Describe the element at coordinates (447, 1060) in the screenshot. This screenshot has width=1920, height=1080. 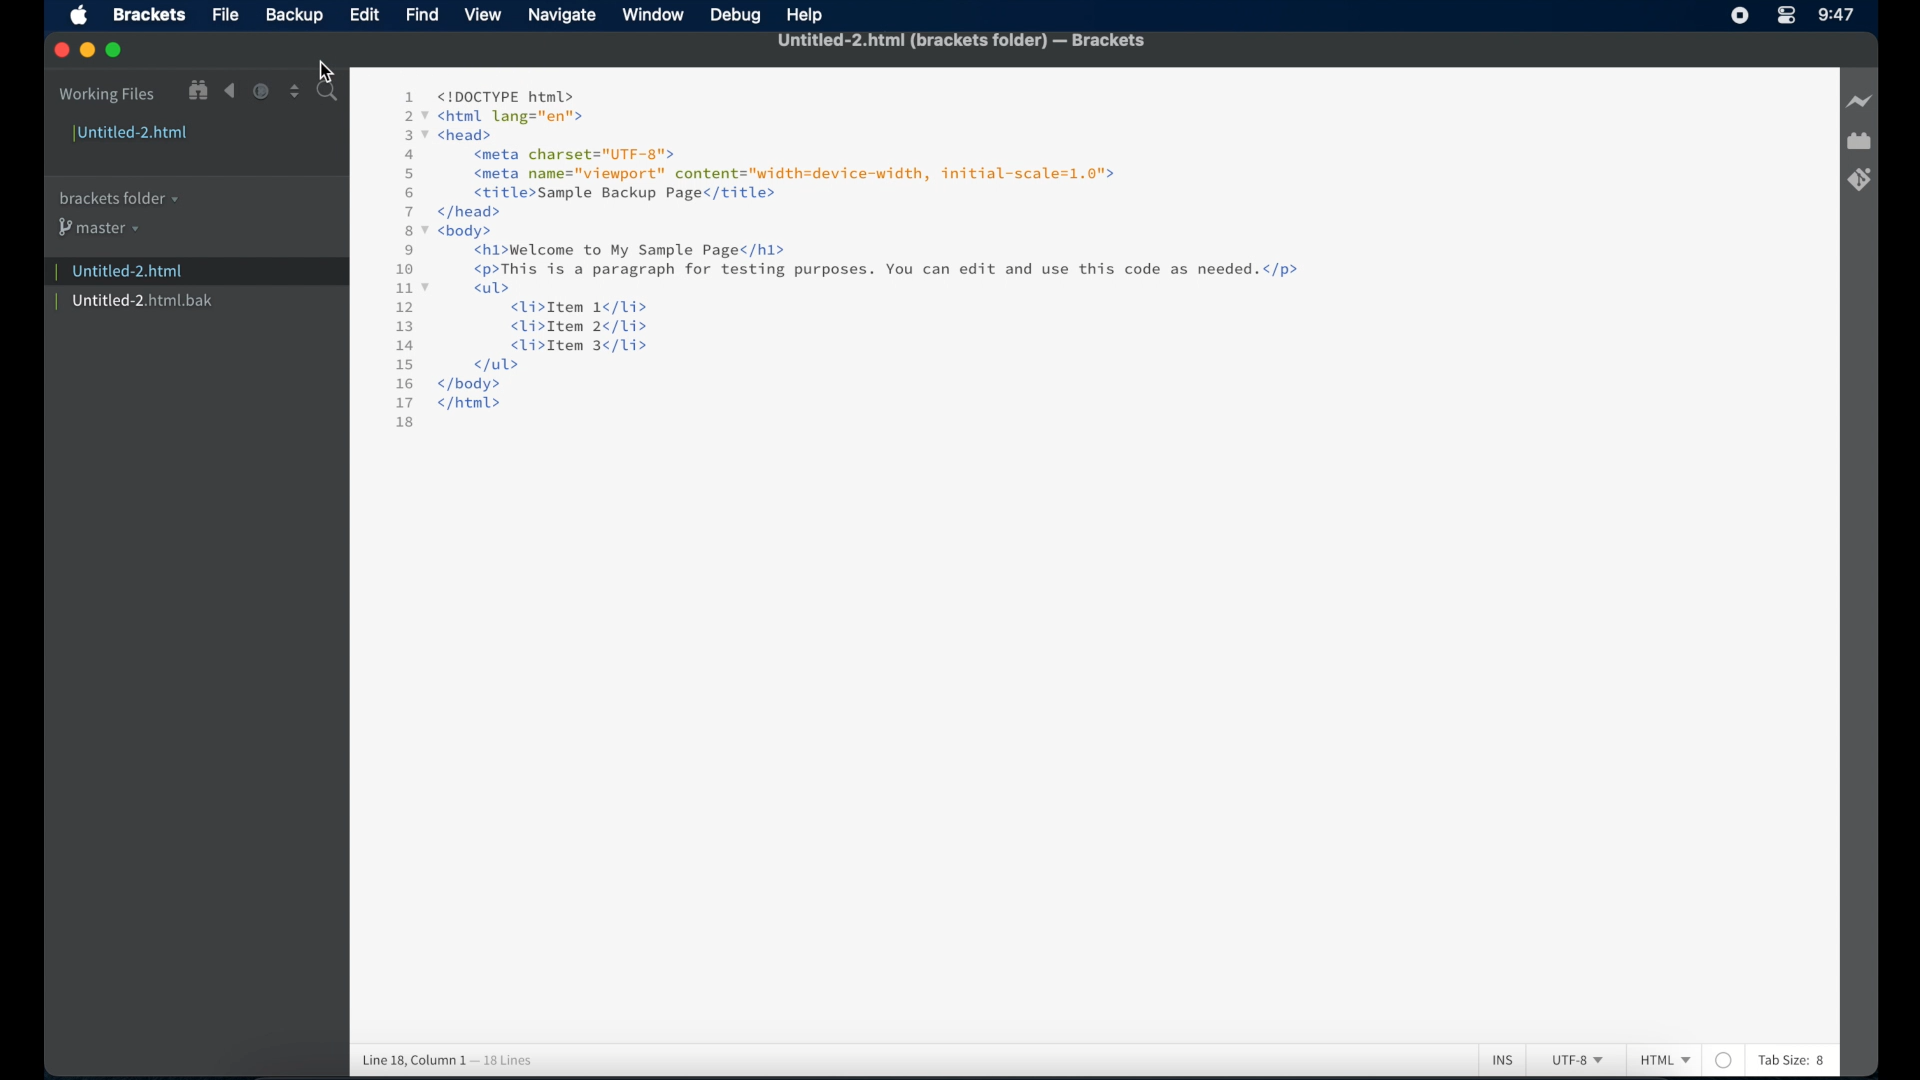
I see `line 18, column 1 - 18 lines` at that location.